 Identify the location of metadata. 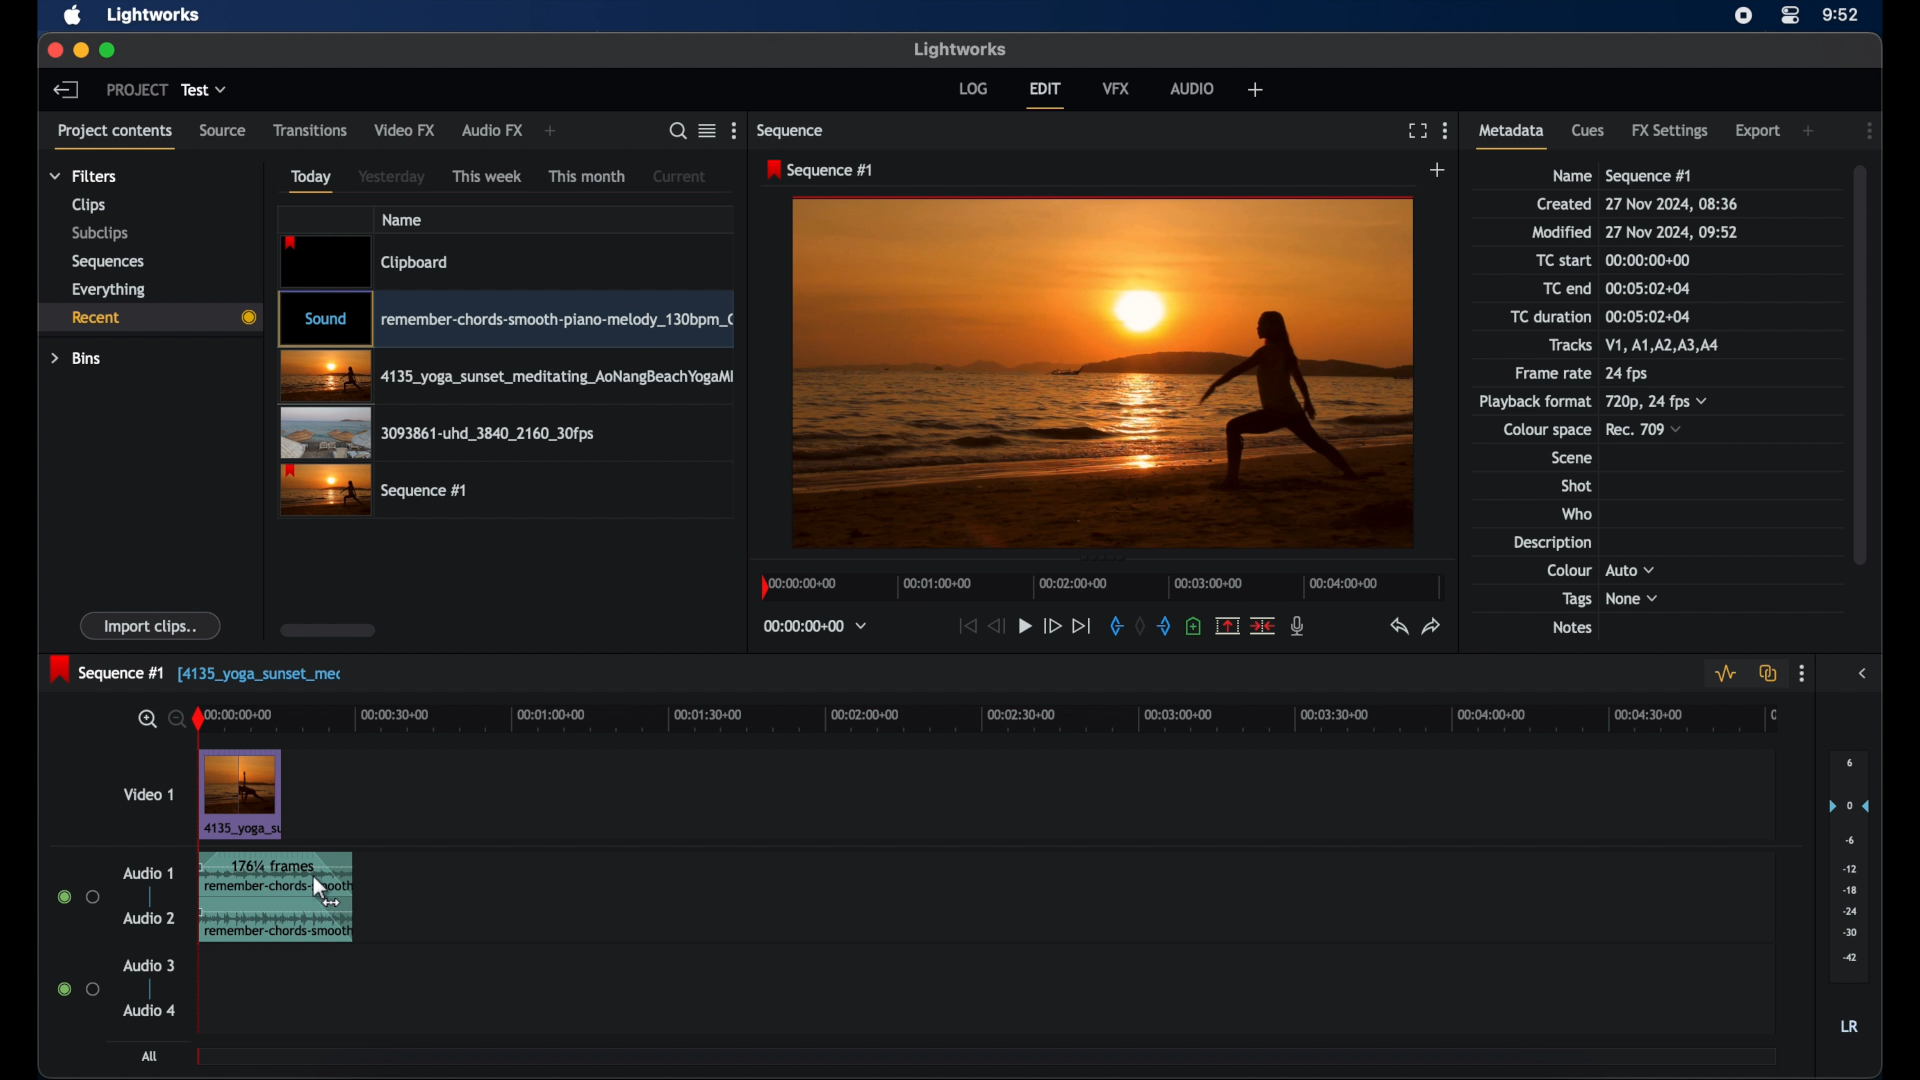
(1512, 135).